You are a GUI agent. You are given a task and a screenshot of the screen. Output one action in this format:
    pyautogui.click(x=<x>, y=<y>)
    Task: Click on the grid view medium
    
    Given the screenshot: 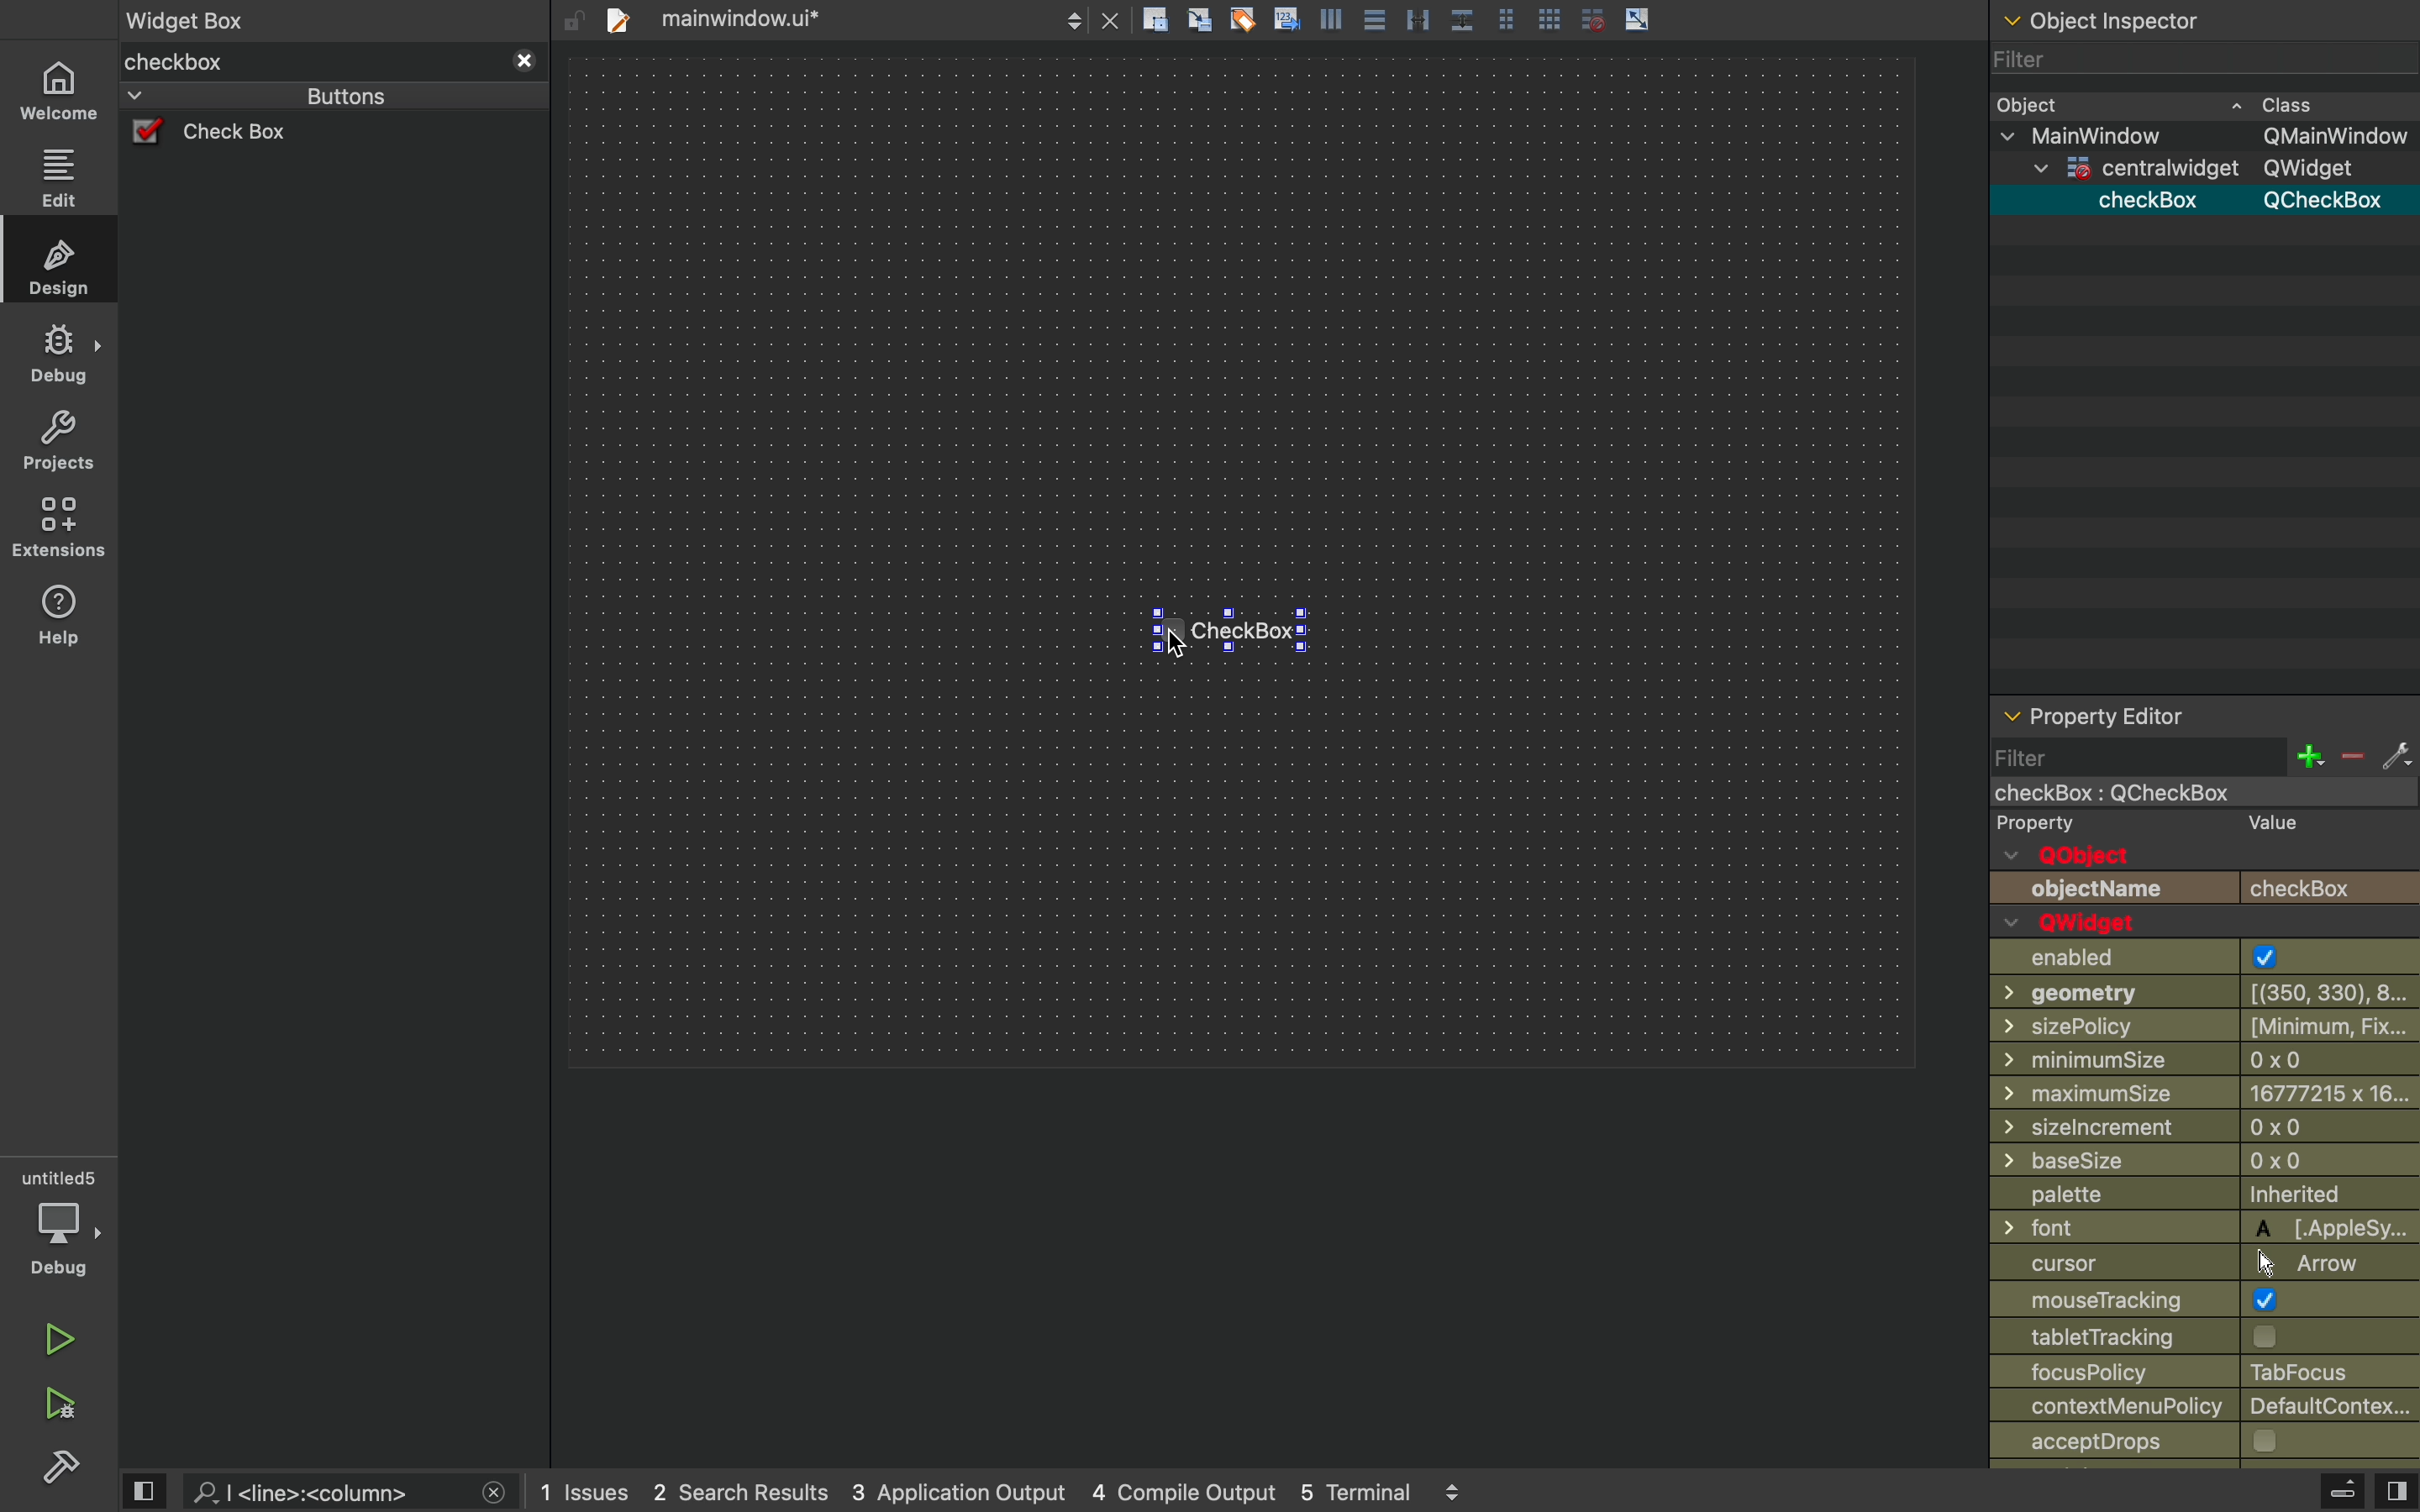 What is the action you would take?
    pyautogui.click(x=1505, y=17)
    